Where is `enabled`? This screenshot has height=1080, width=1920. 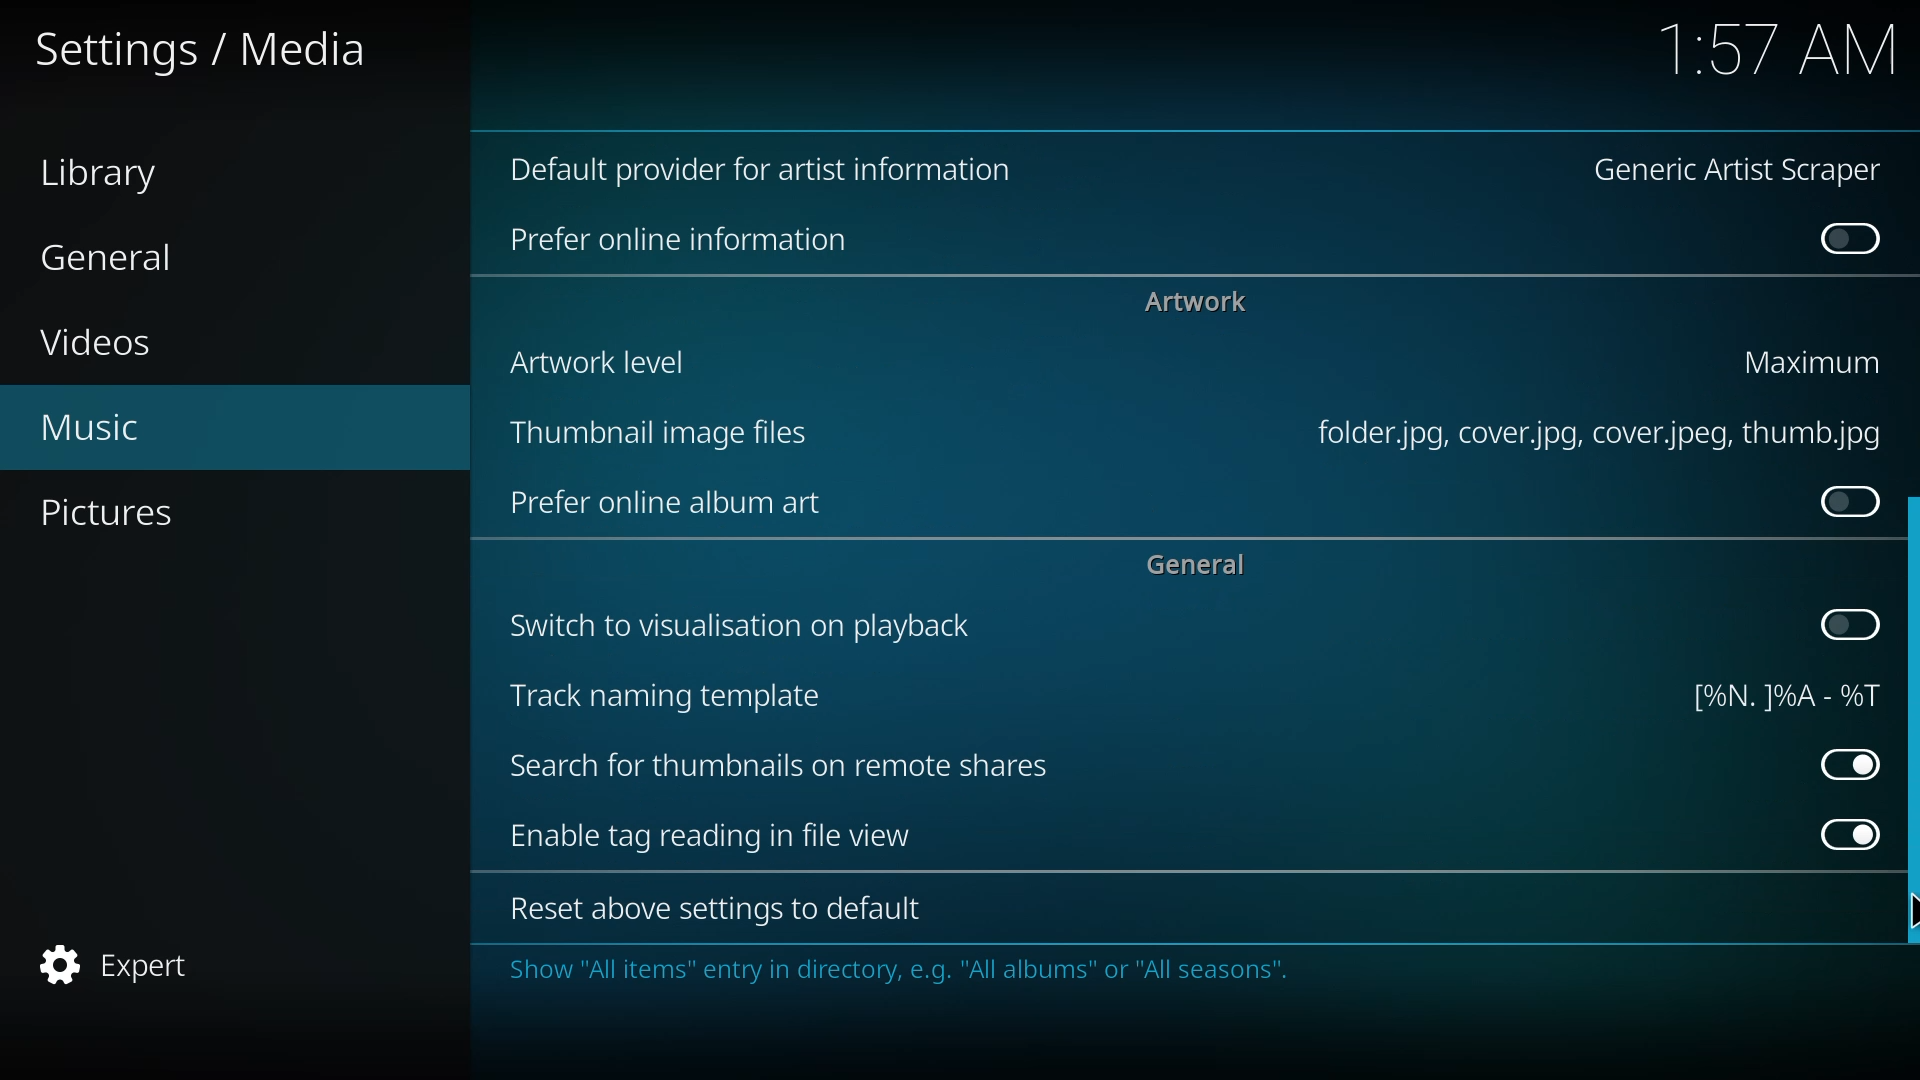
enabled is located at coordinates (1844, 832).